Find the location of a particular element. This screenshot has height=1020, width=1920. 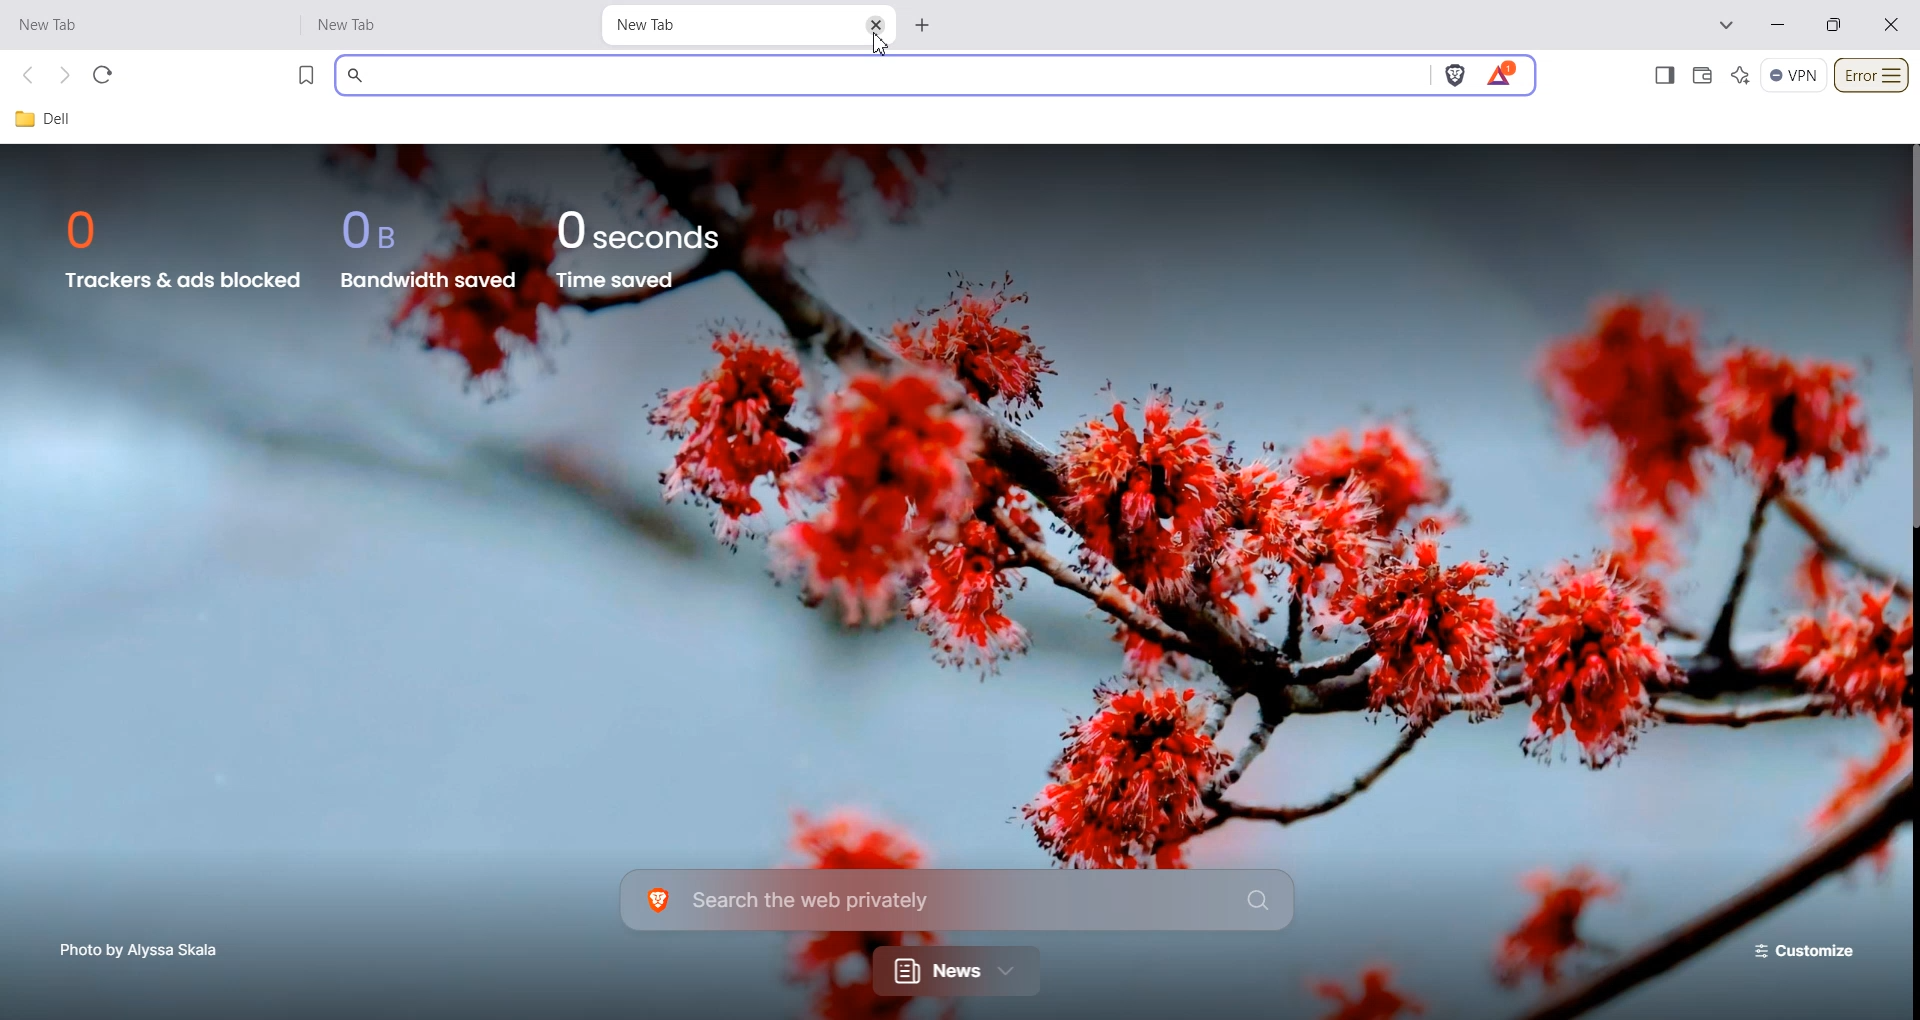

Minimize/Maximize is located at coordinates (1835, 25).